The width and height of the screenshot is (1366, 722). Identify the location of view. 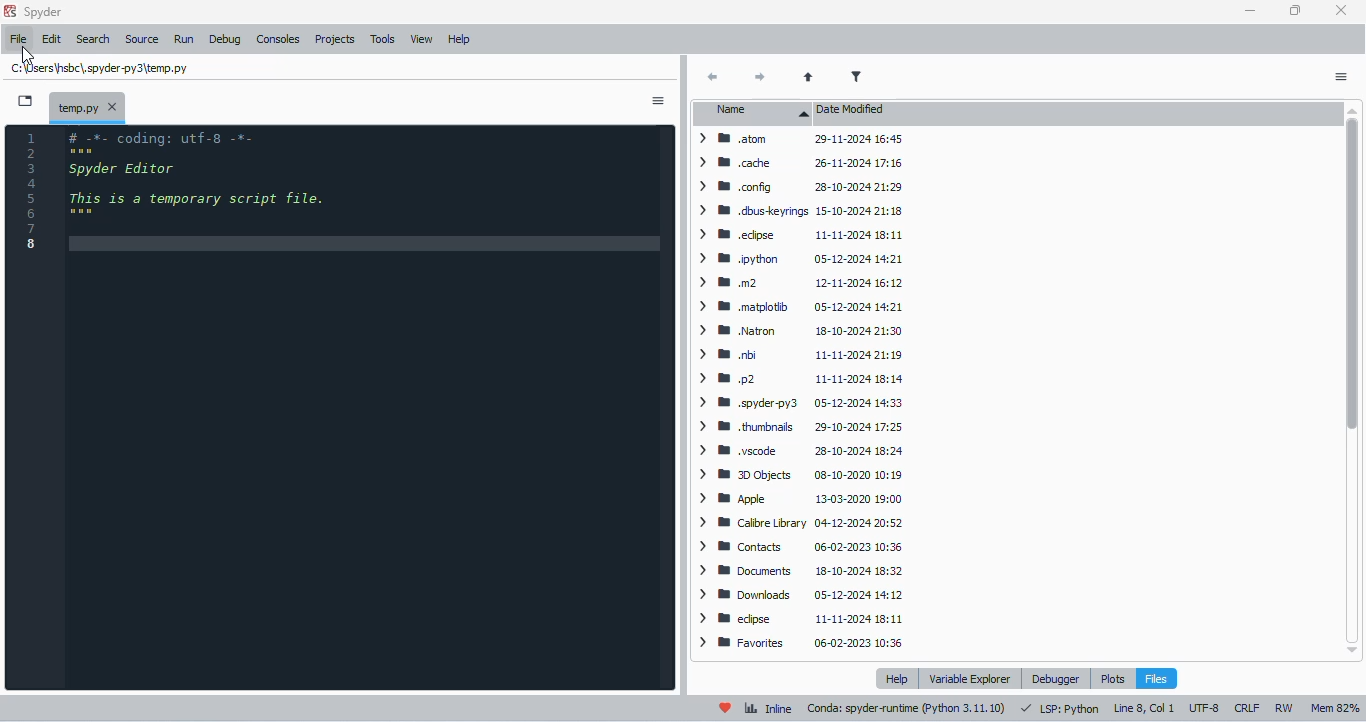
(422, 39).